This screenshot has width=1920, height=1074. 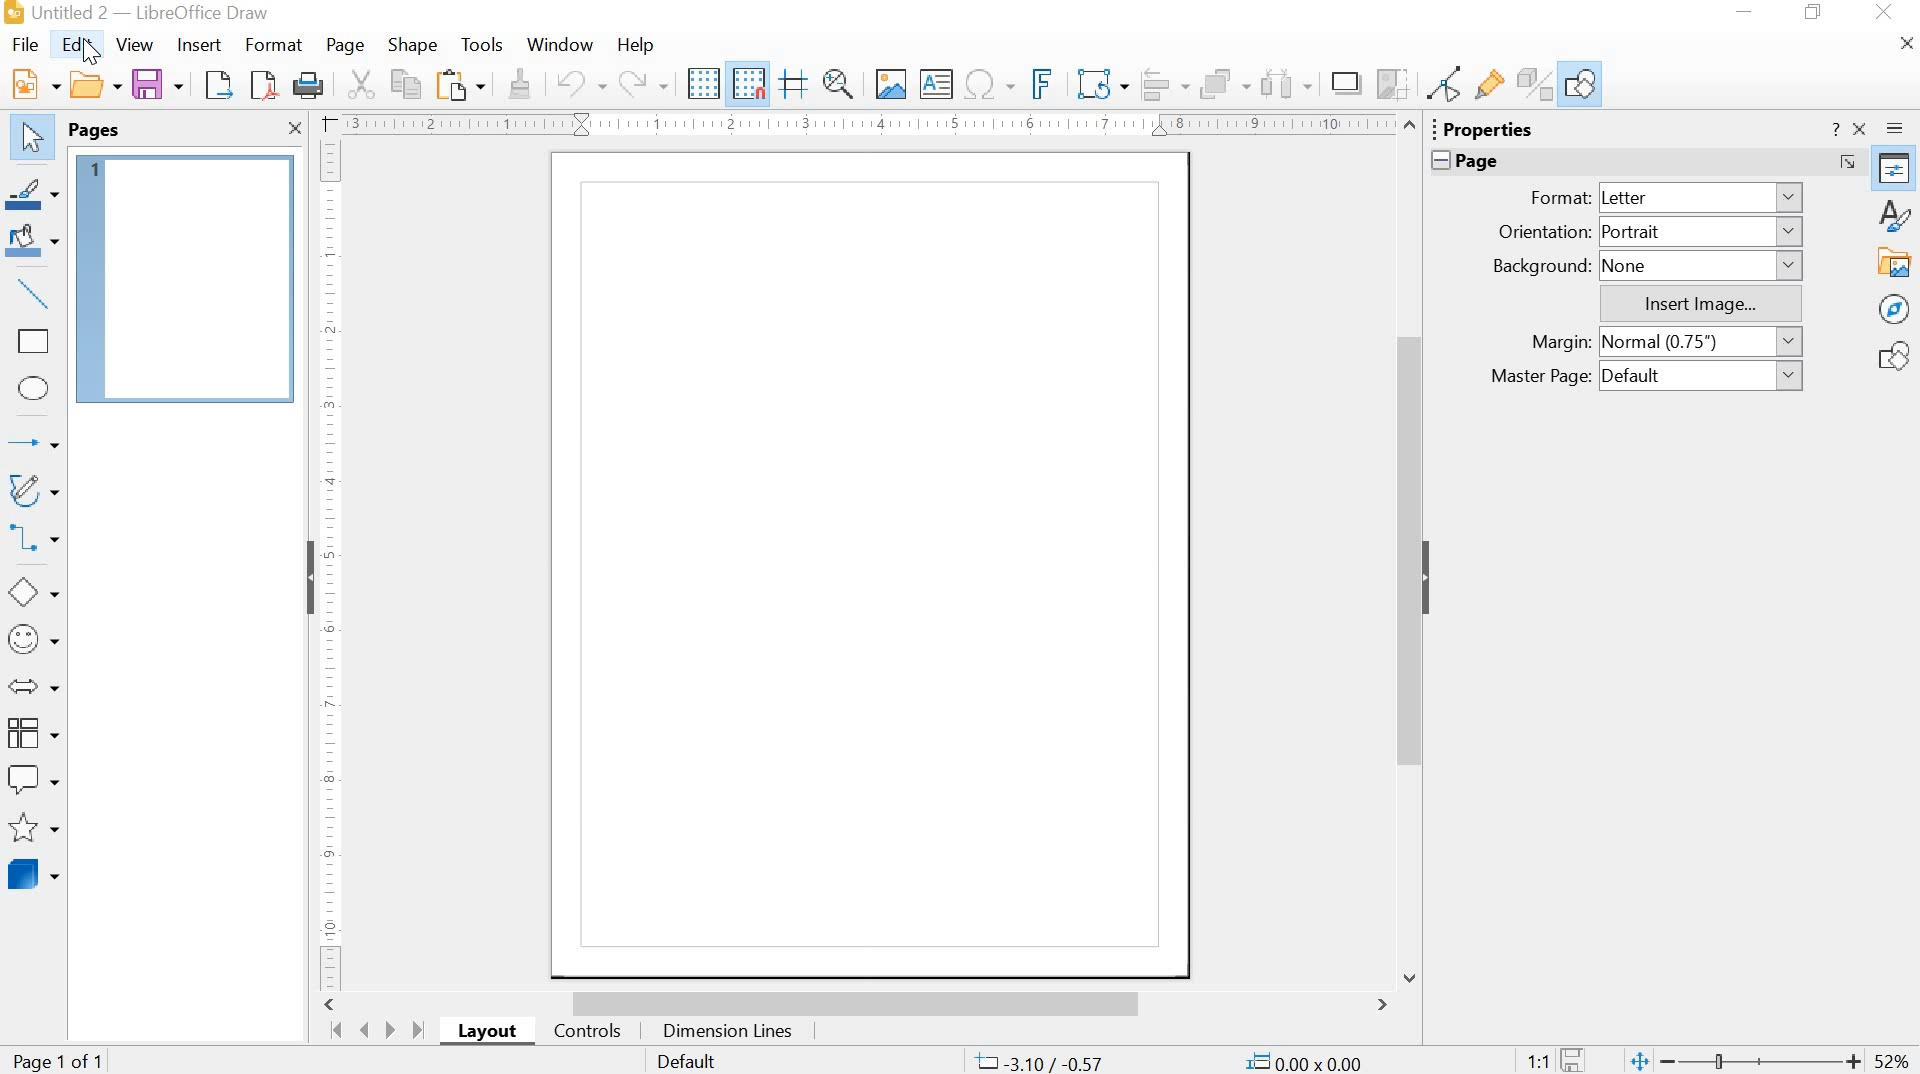 I want to click on Portrait, so click(x=1703, y=229).